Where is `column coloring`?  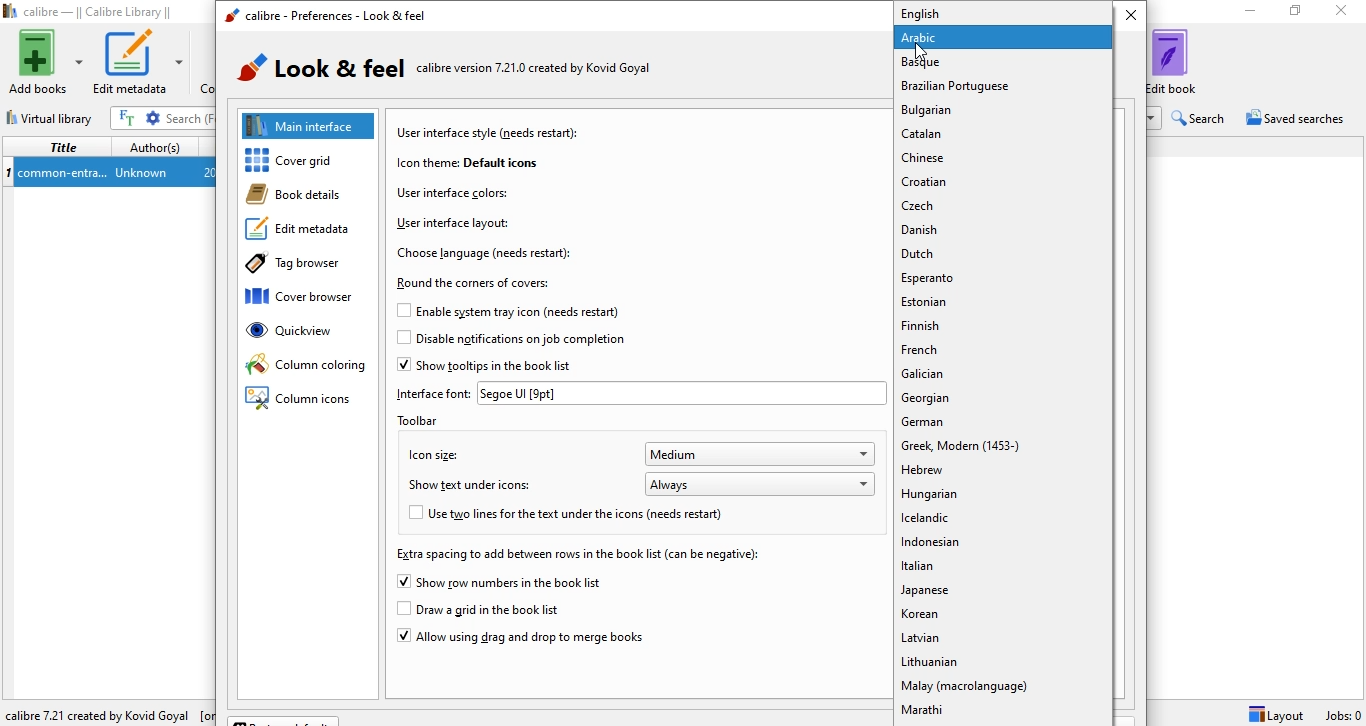 column coloring is located at coordinates (306, 366).